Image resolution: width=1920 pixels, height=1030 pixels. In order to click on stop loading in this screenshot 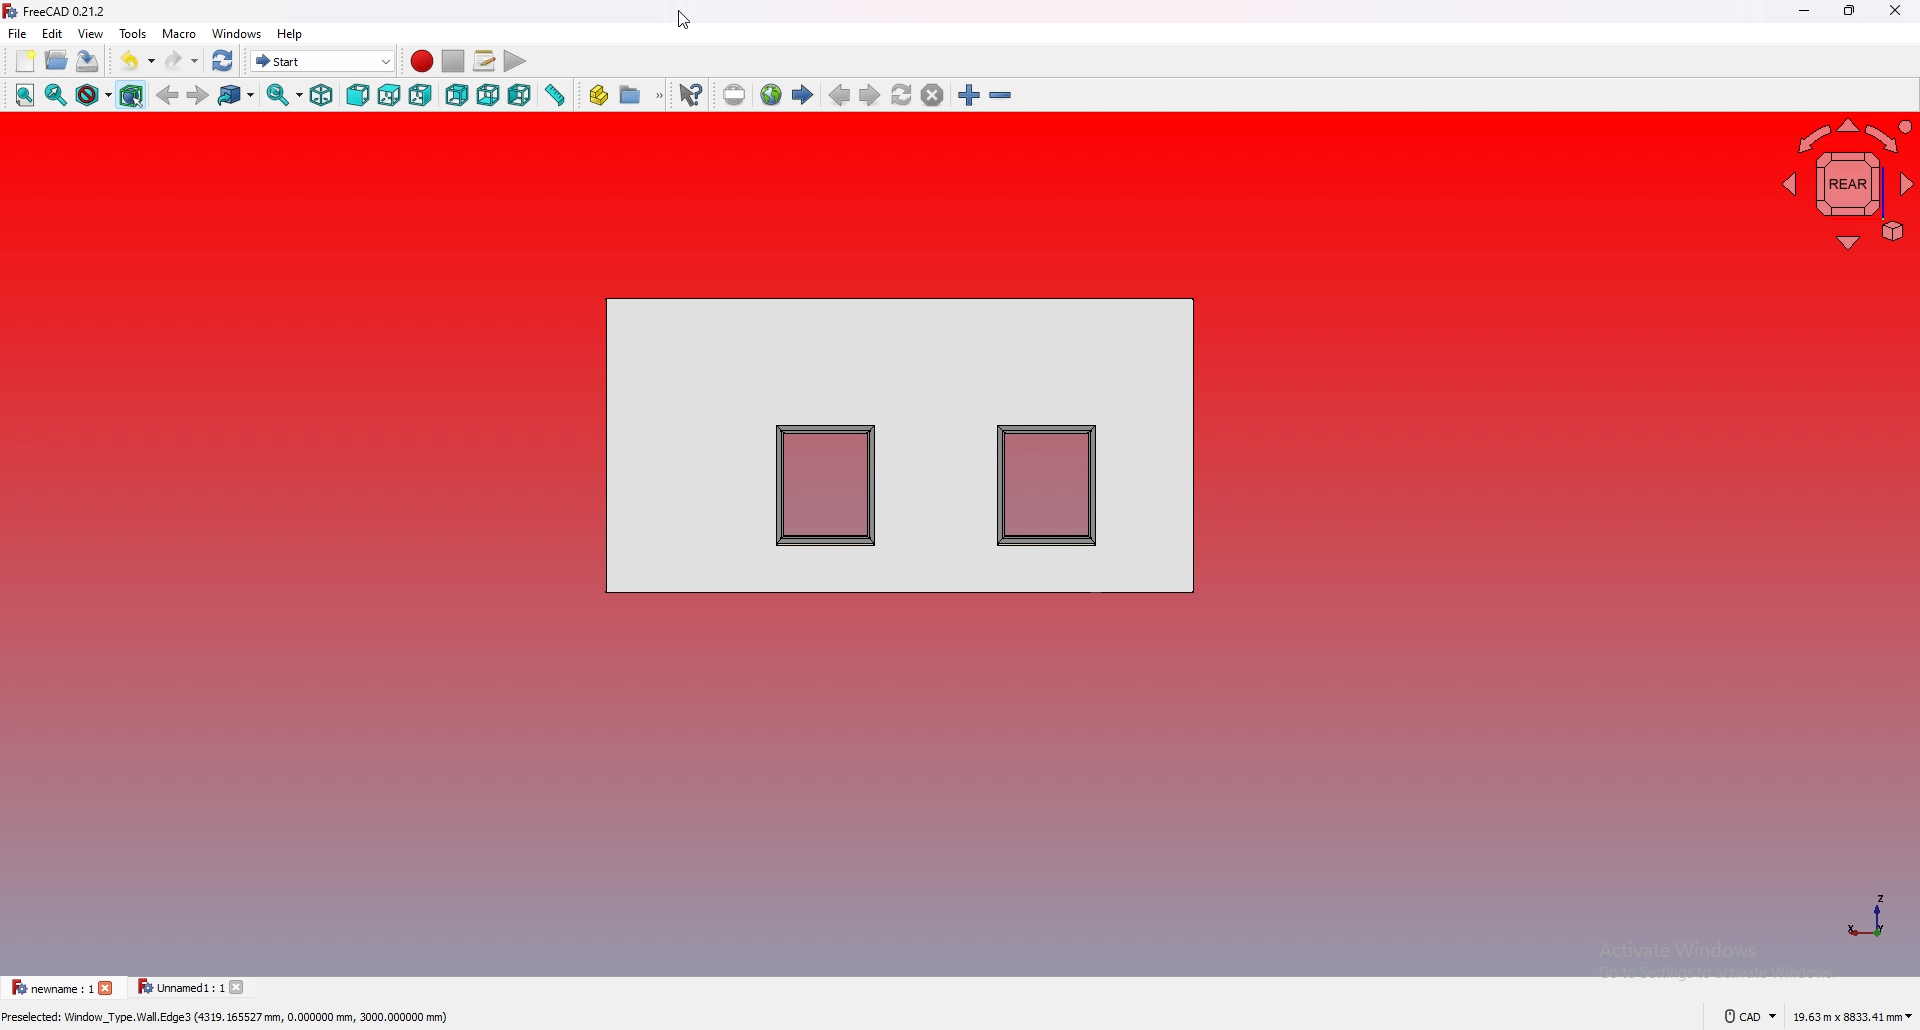, I will do `click(933, 95)`.